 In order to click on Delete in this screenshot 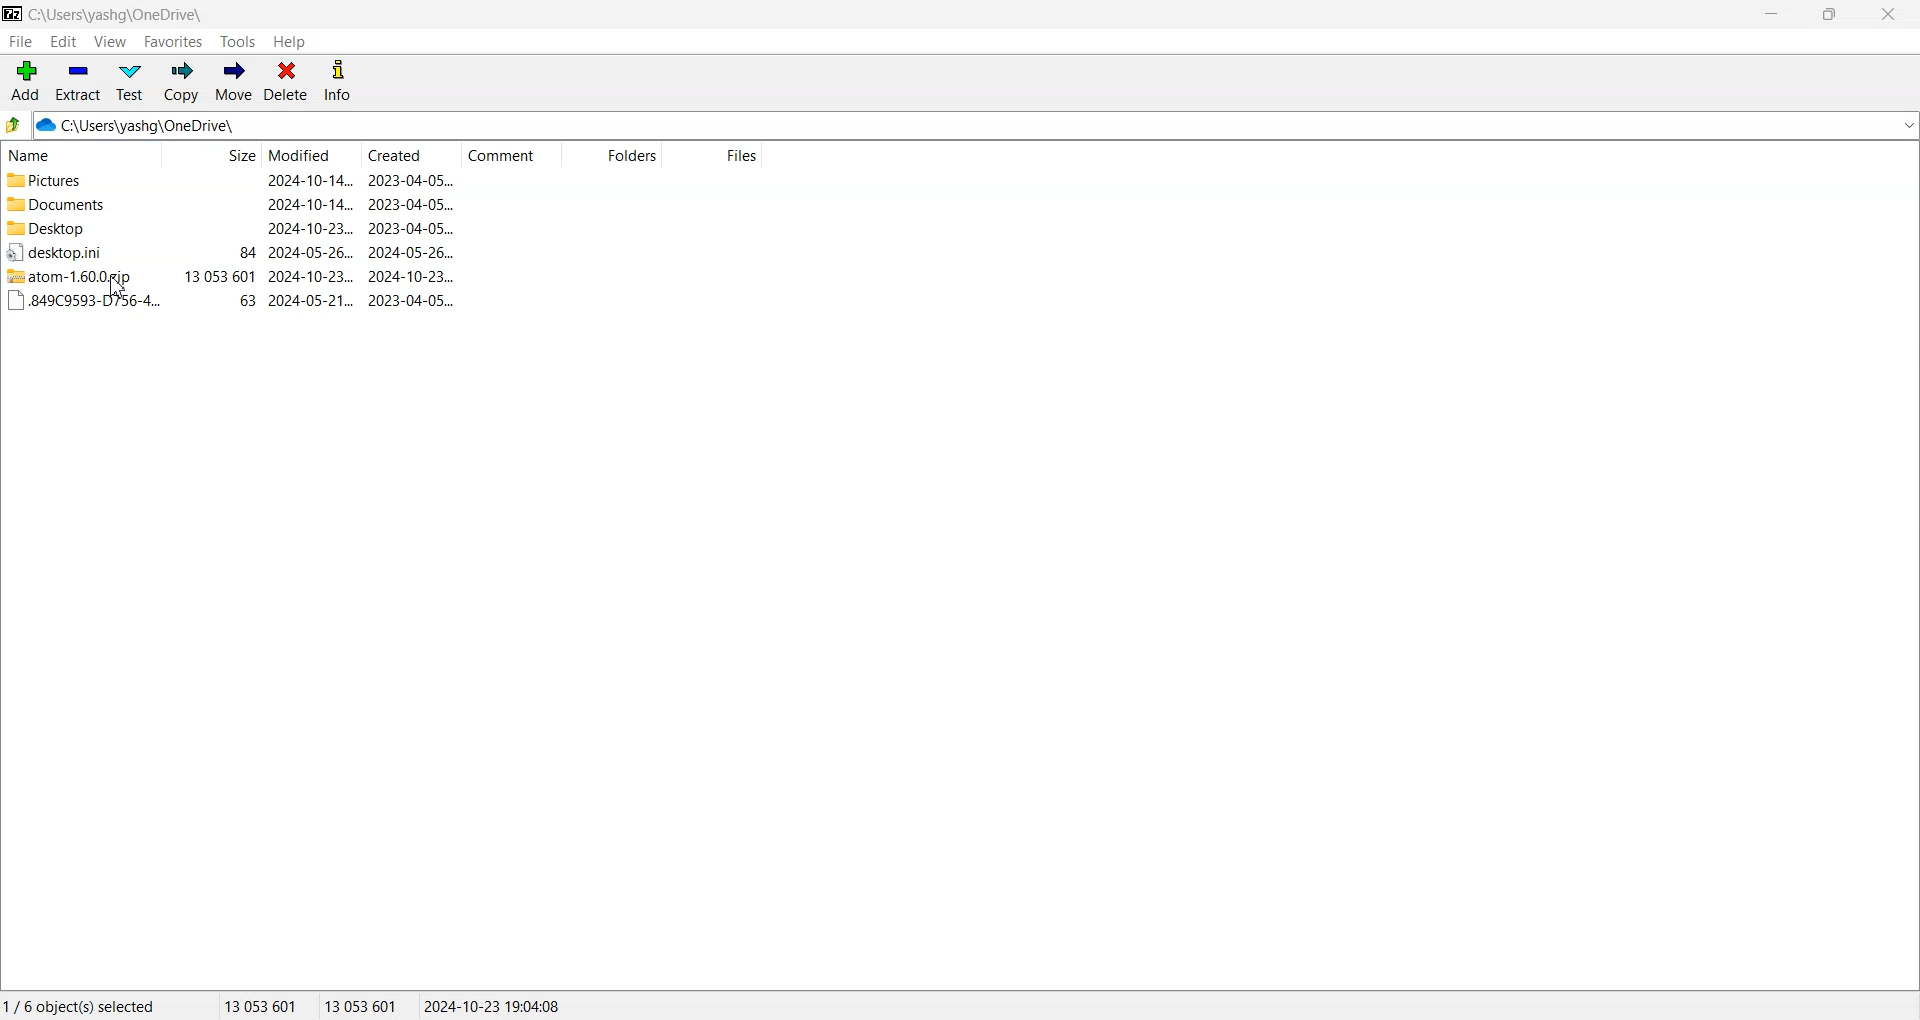, I will do `click(286, 82)`.